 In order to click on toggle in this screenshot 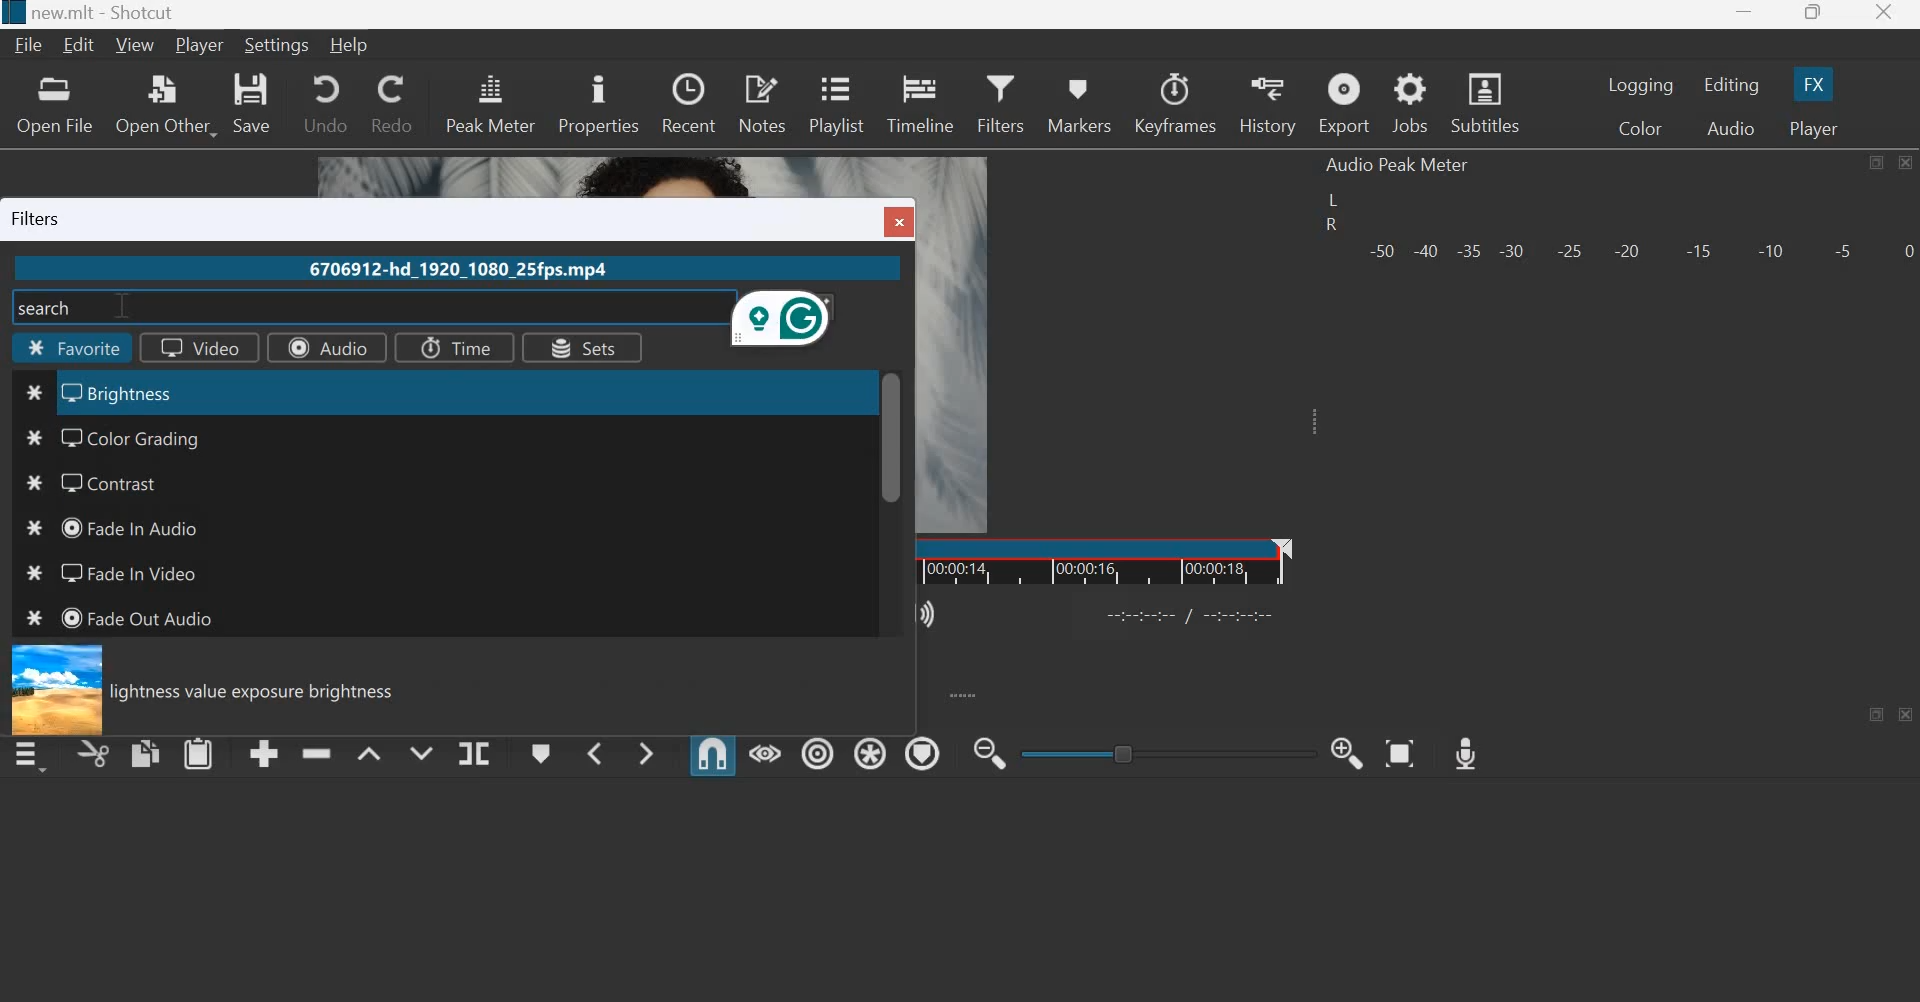, I will do `click(1171, 751)`.